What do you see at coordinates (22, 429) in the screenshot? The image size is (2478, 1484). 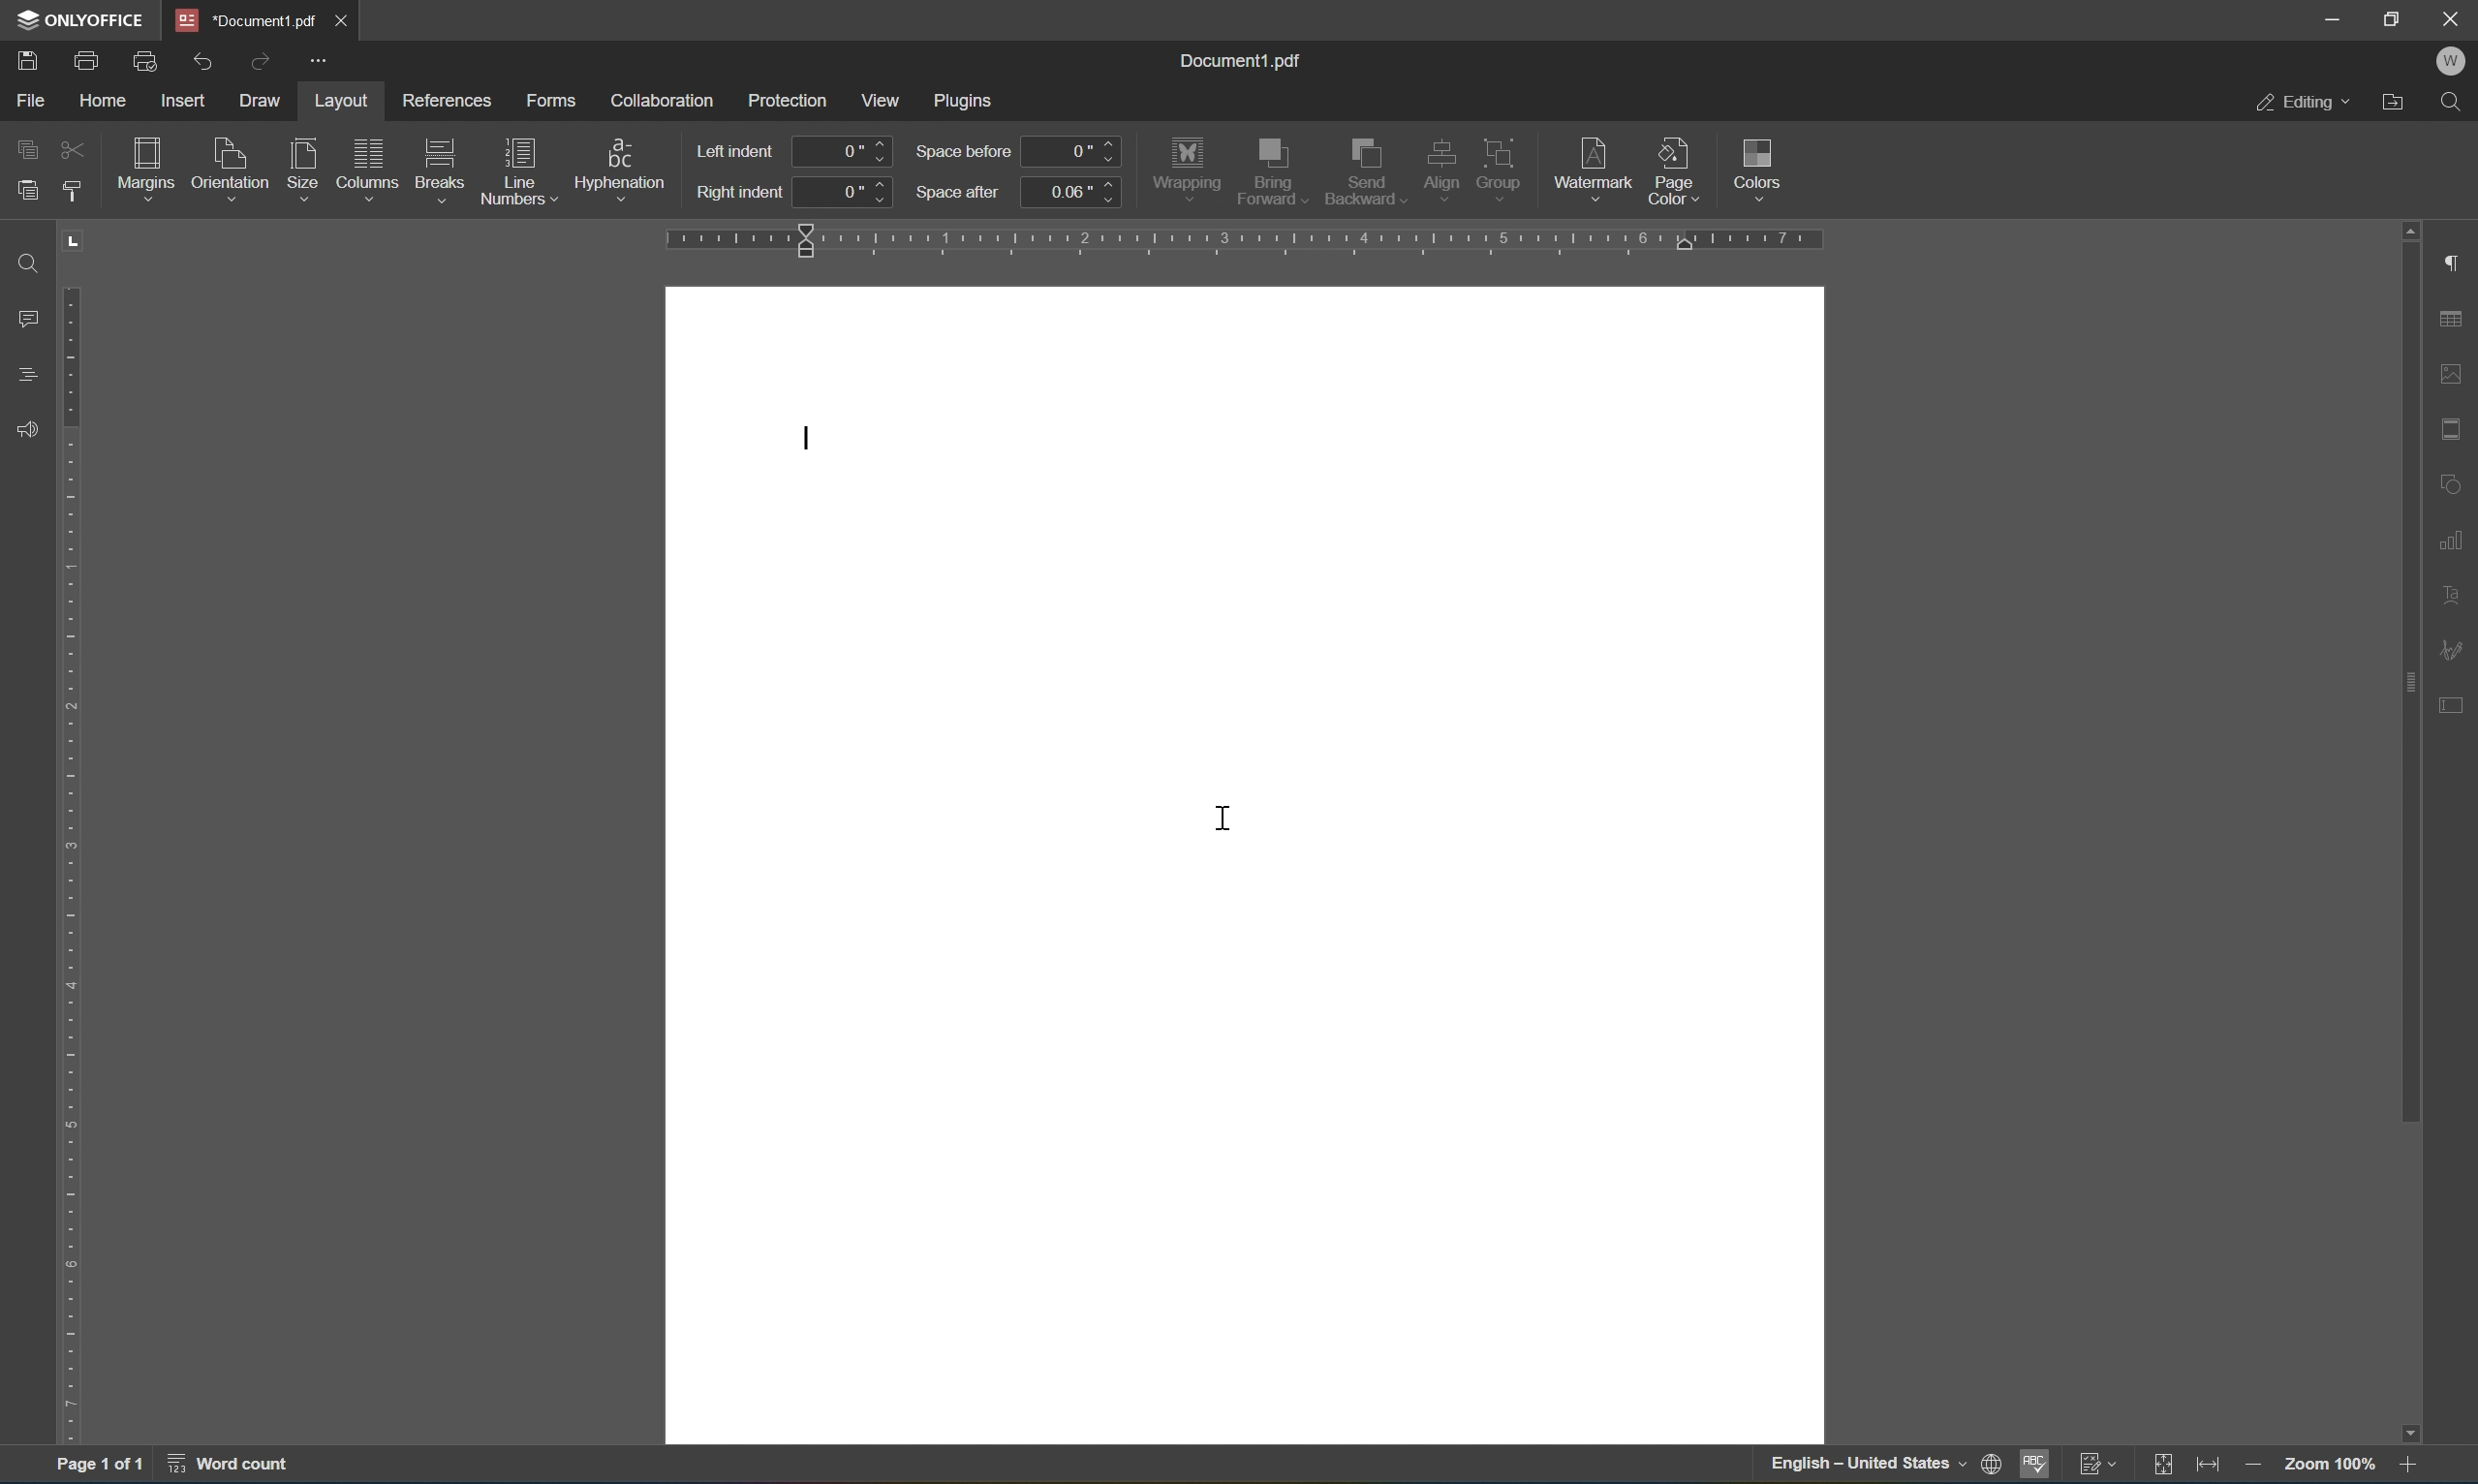 I see `feedback & support` at bounding box center [22, 429].